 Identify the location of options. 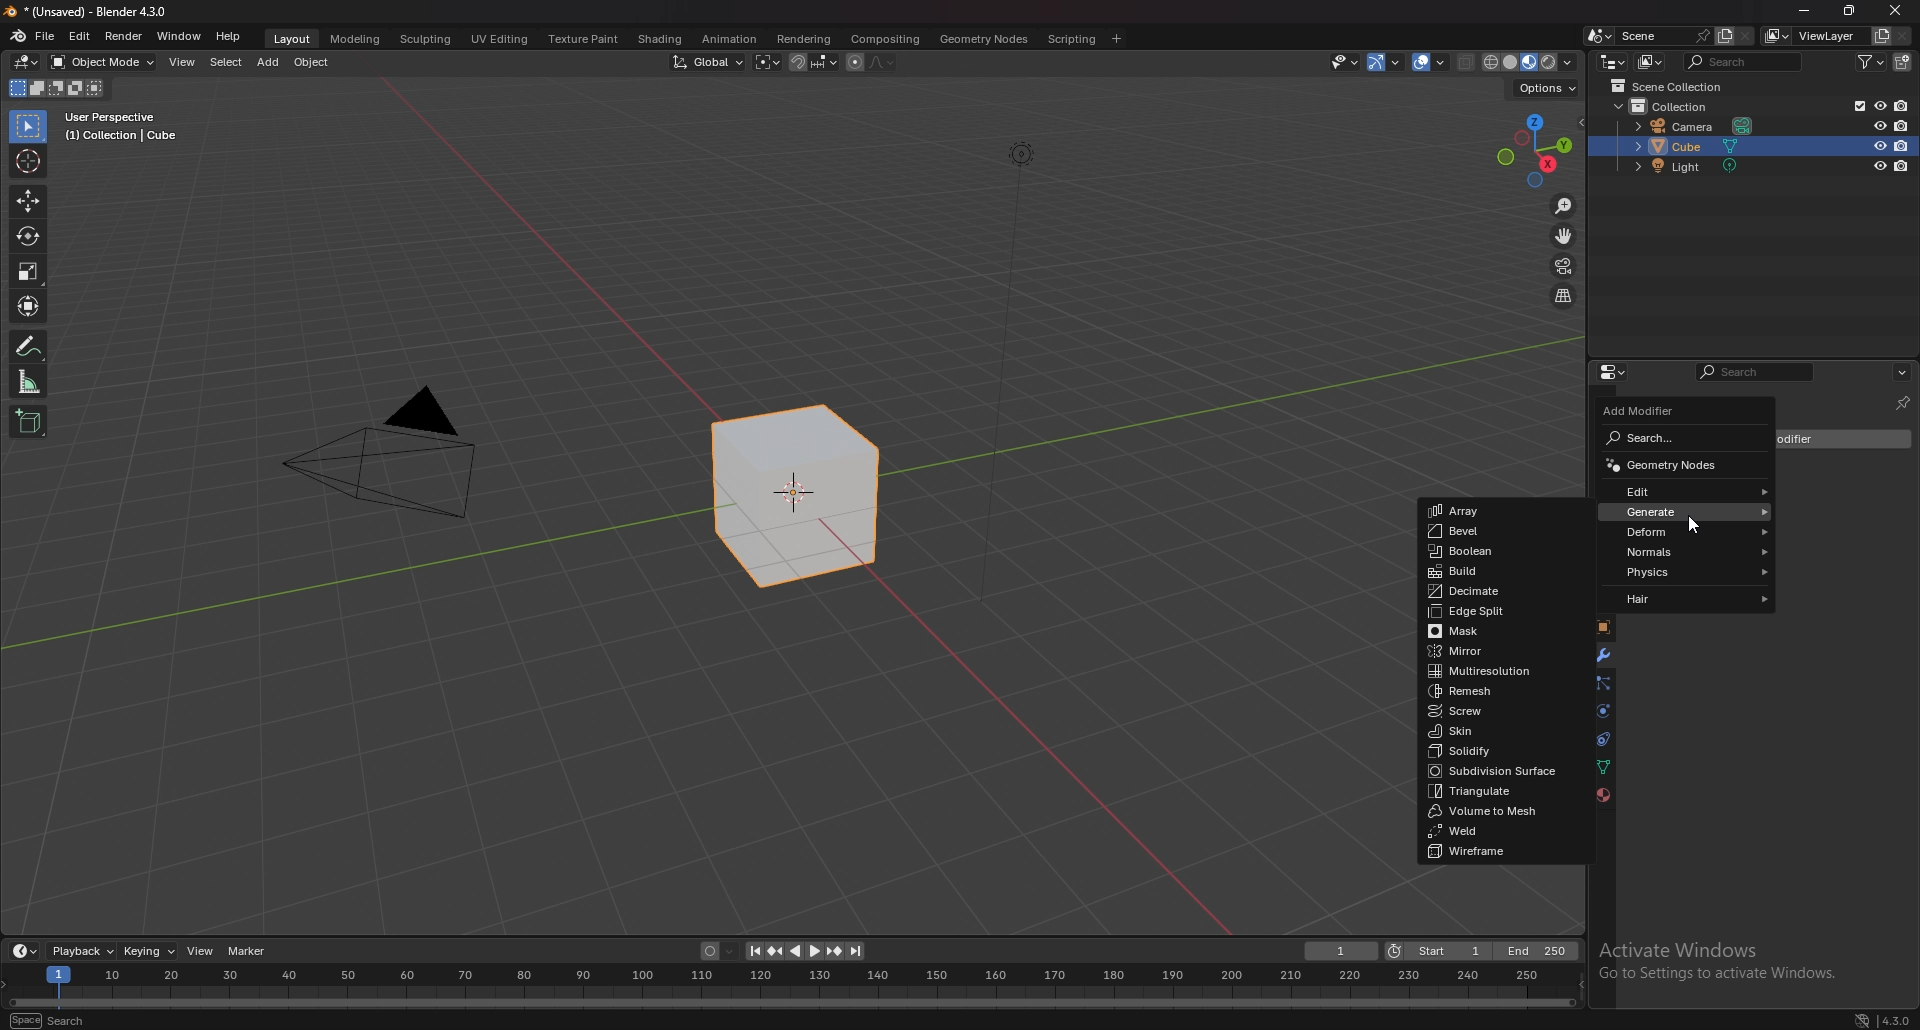
(1547, 88).